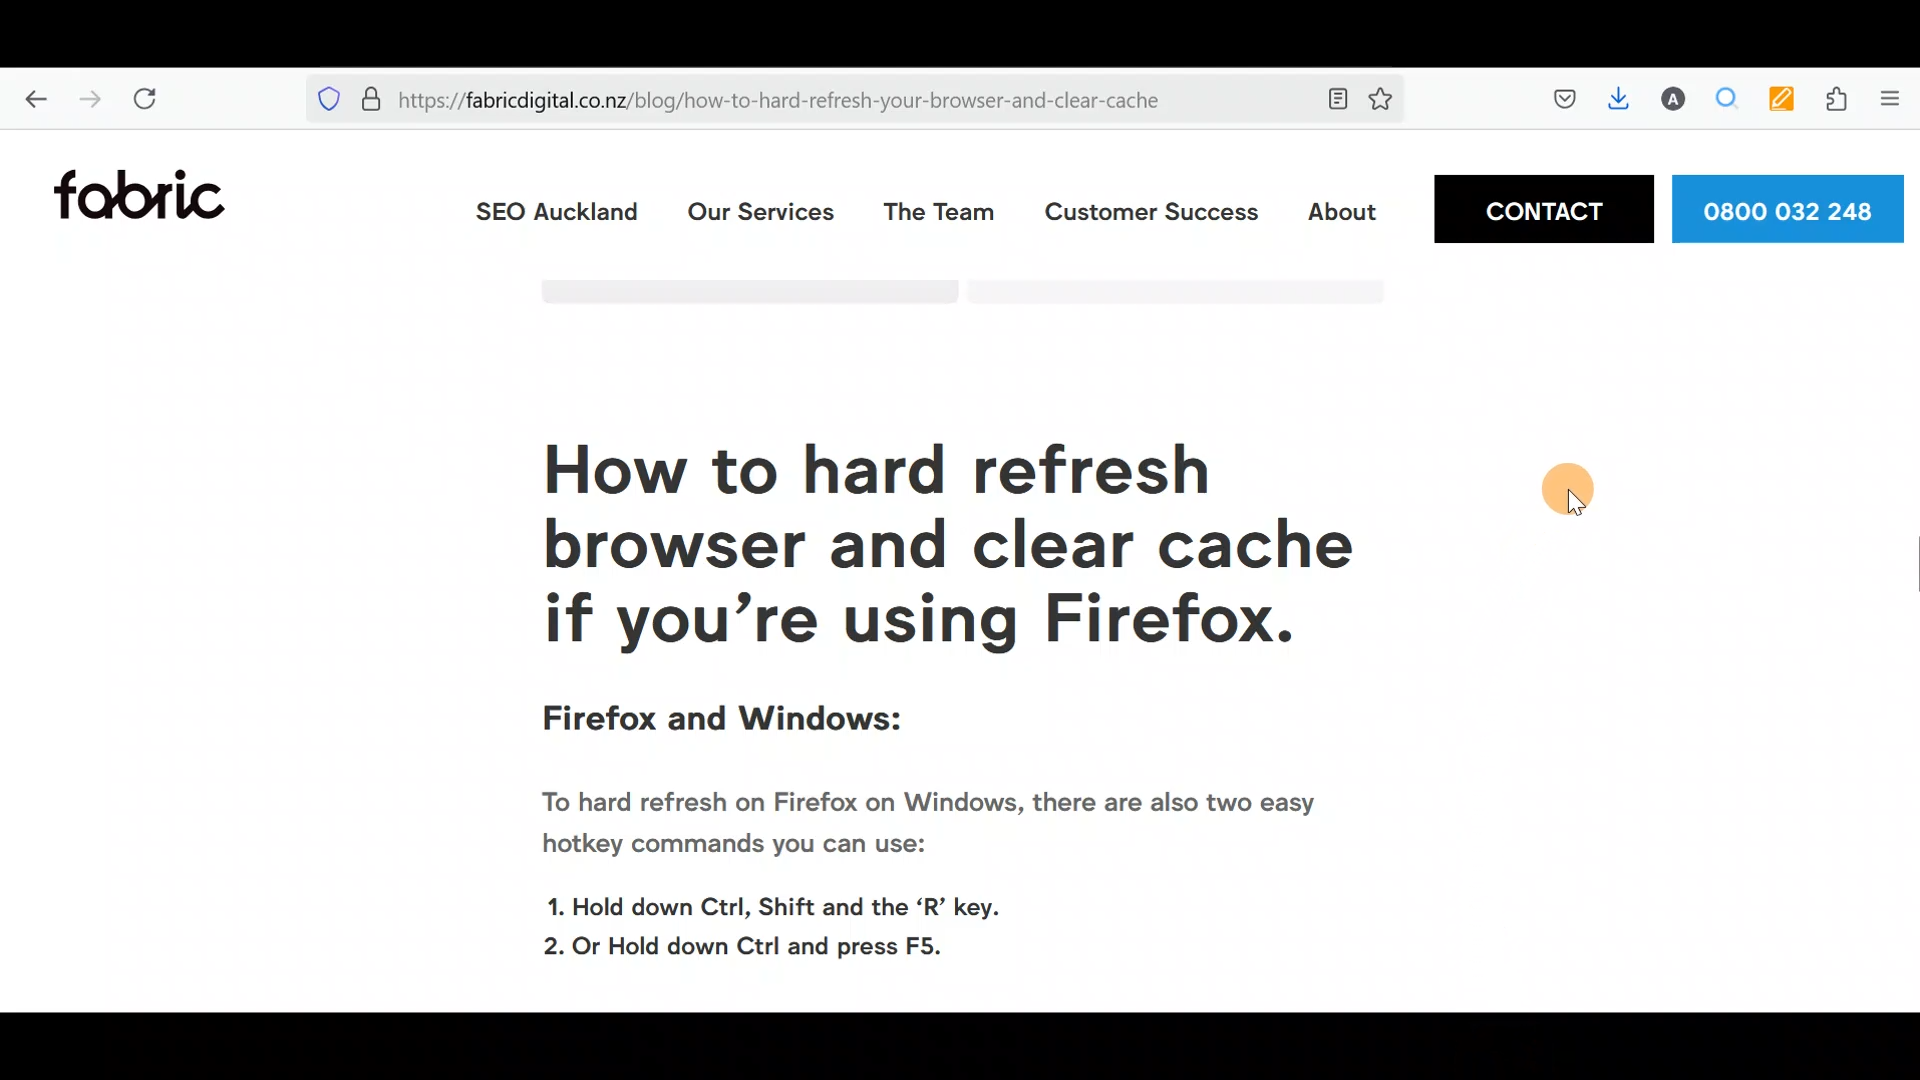 This screenshot has height=1080, width=1920. What do you see at coordinates (937, 211) in the screenshot?
I see `The team` at bounding box center [937, 211].